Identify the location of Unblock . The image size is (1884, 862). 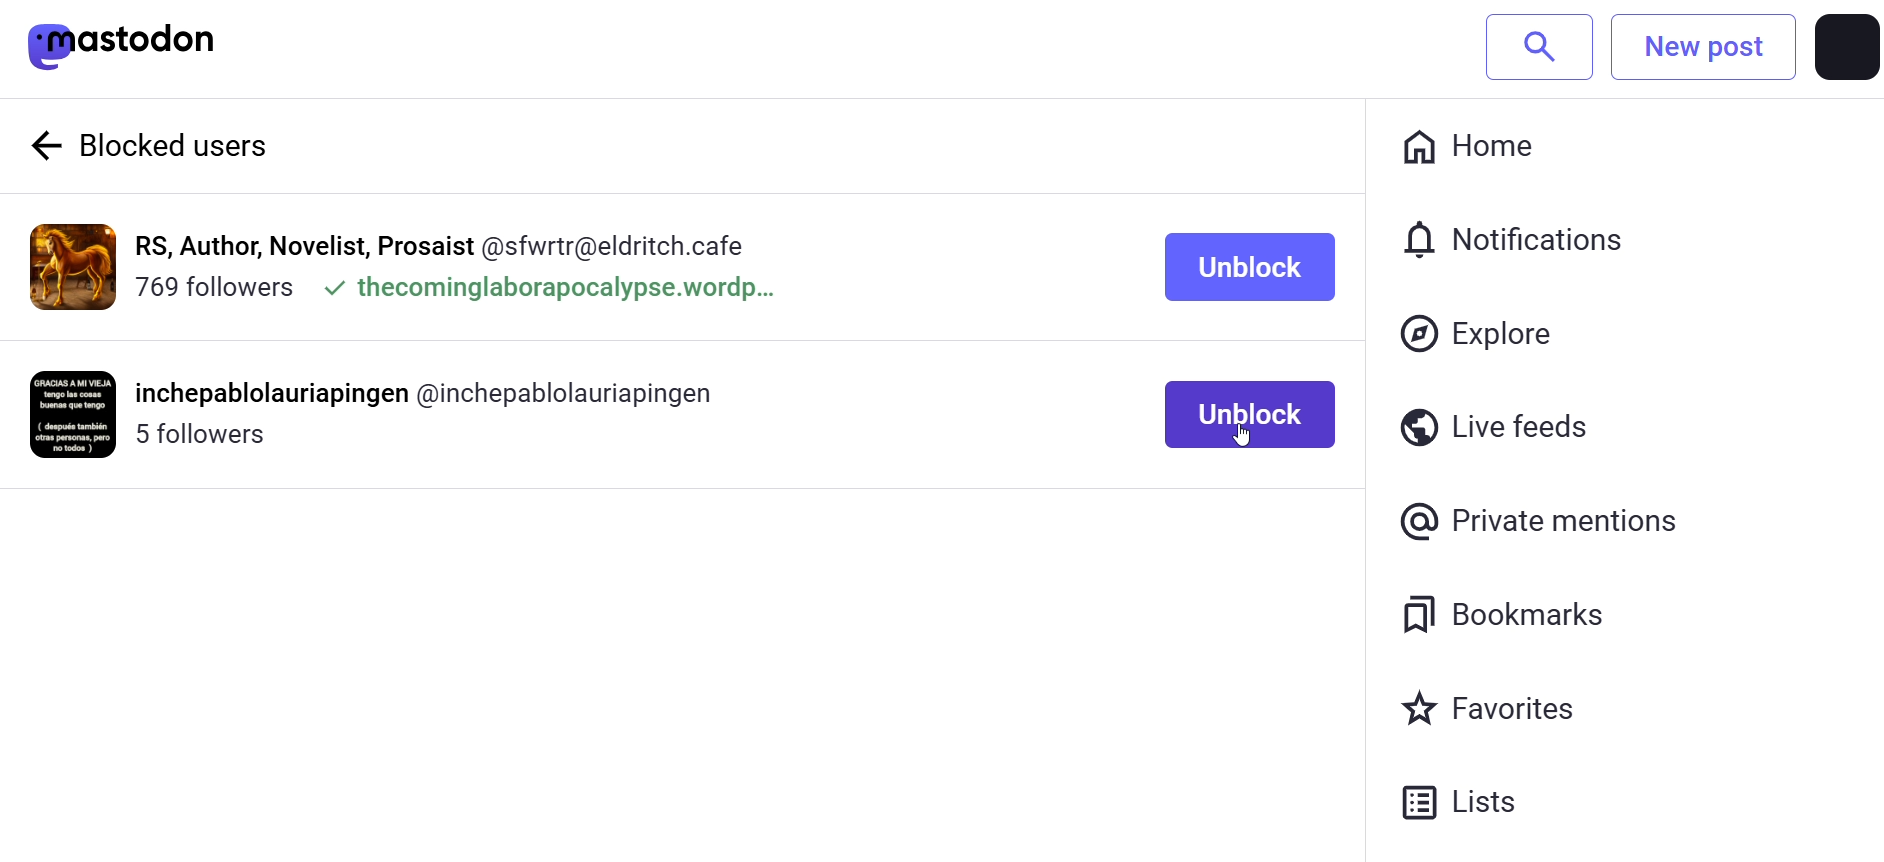
(1245, 414).